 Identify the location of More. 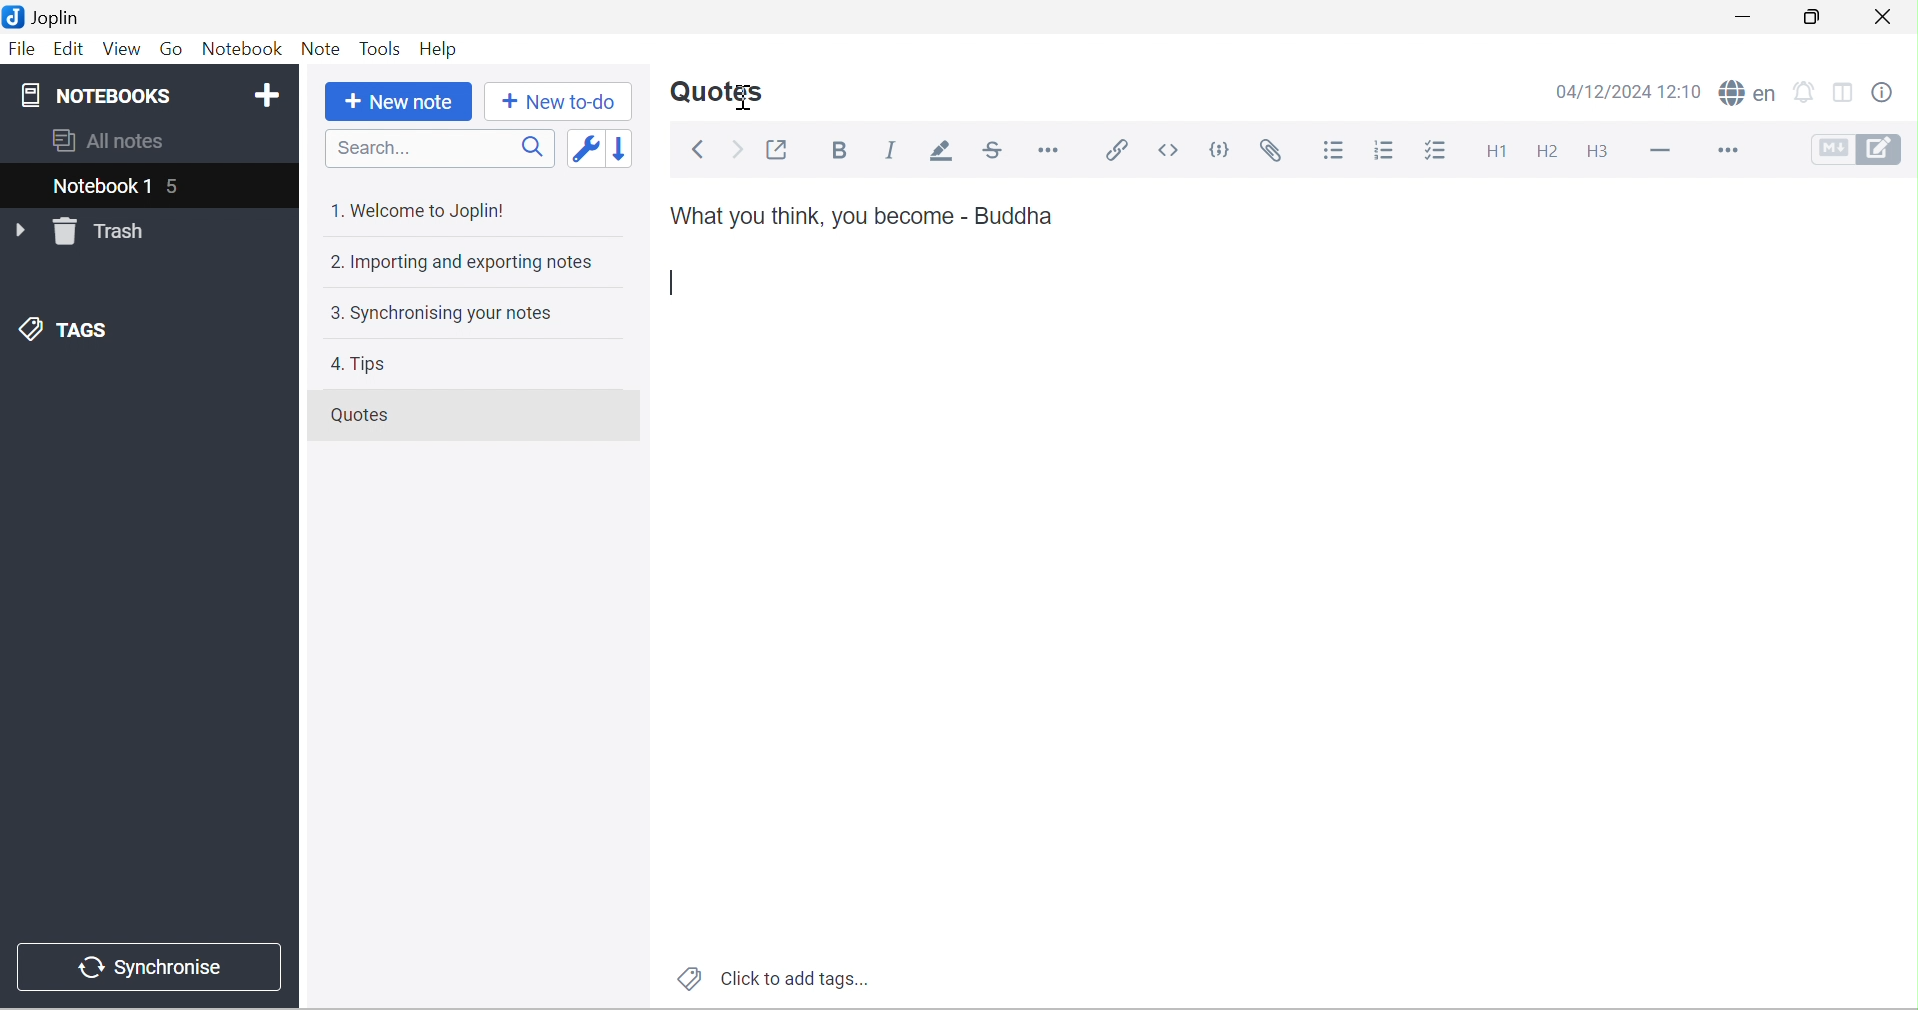
(1726, 151).